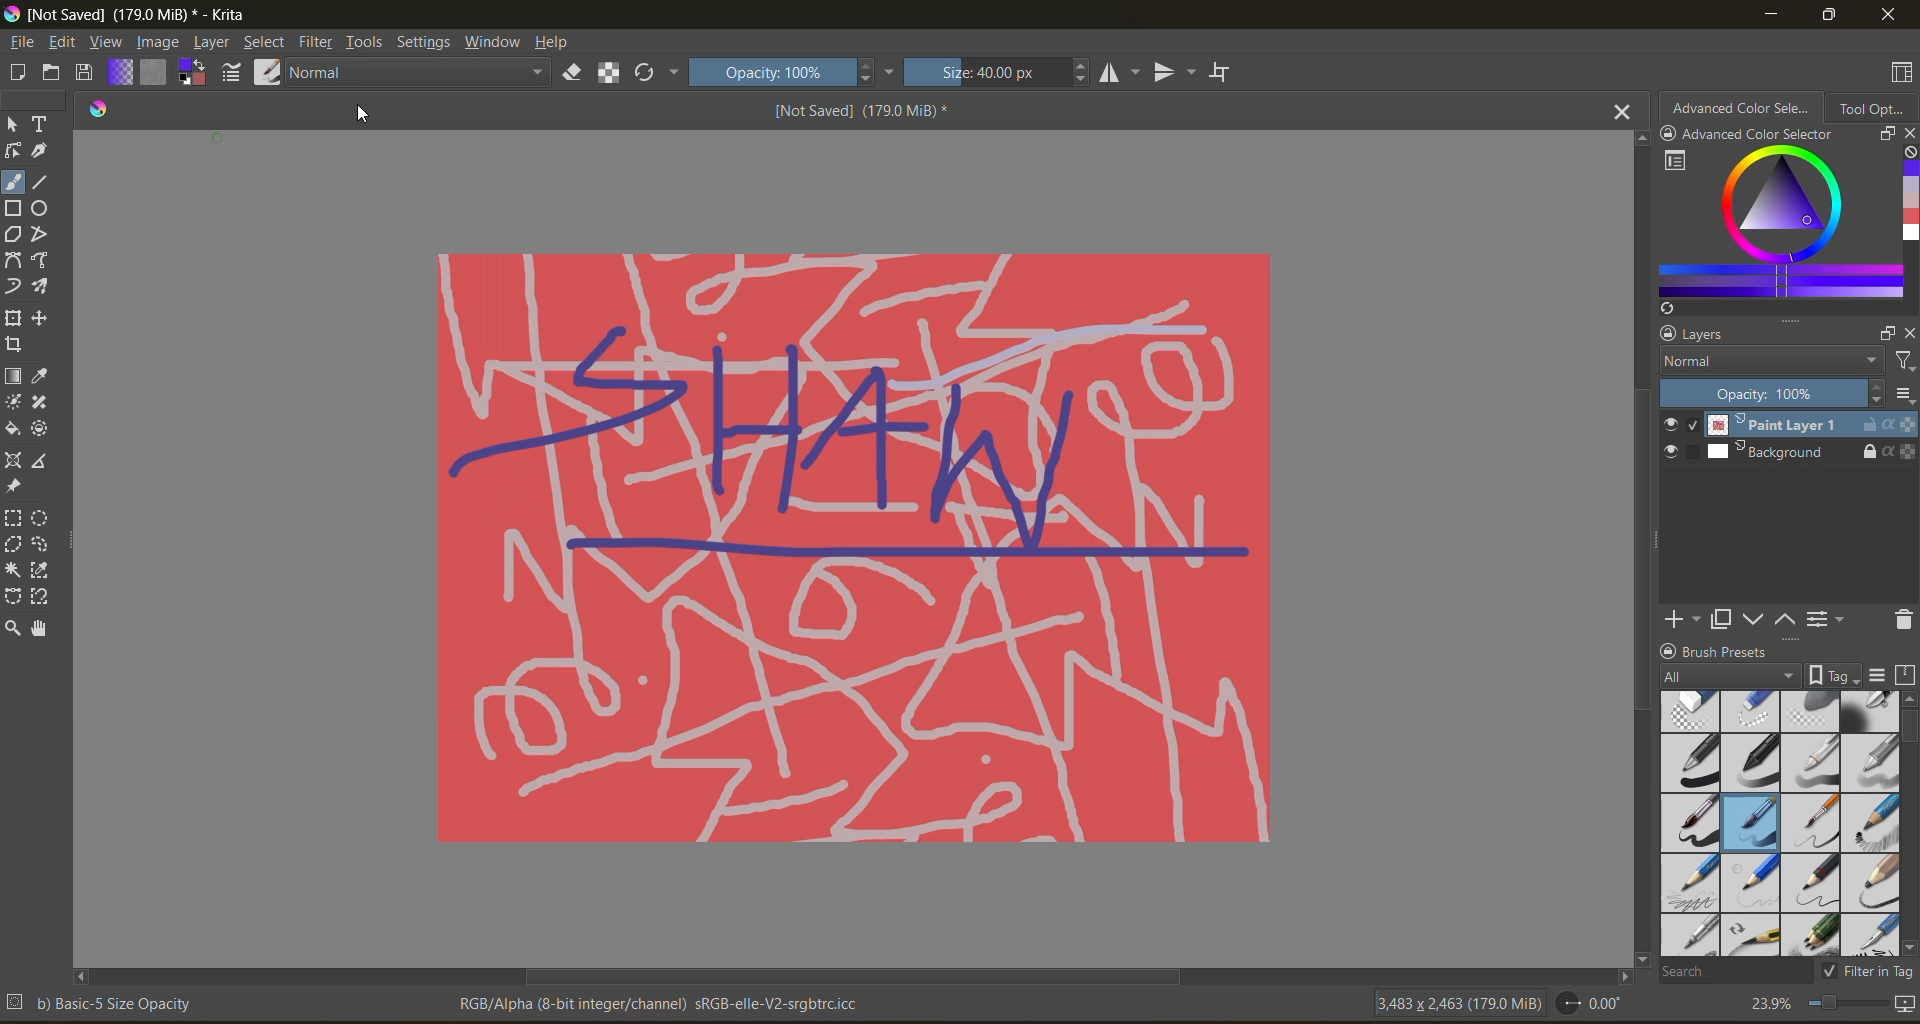 This screenshot has width=1920, height=1024. What do you see at coordinates (13, 234) in the screenshot?
I see `polygon tool` at bounding box center [13, 234].